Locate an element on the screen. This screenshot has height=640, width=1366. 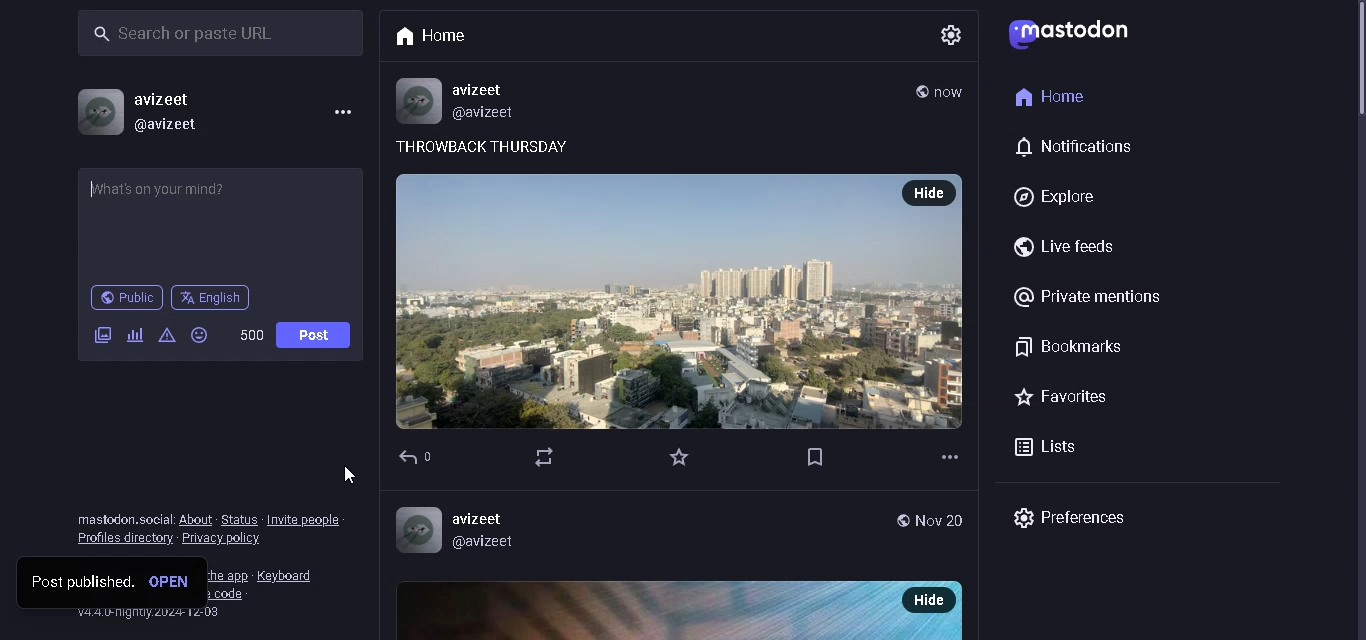
lists is located at coordinates (1061, 449).